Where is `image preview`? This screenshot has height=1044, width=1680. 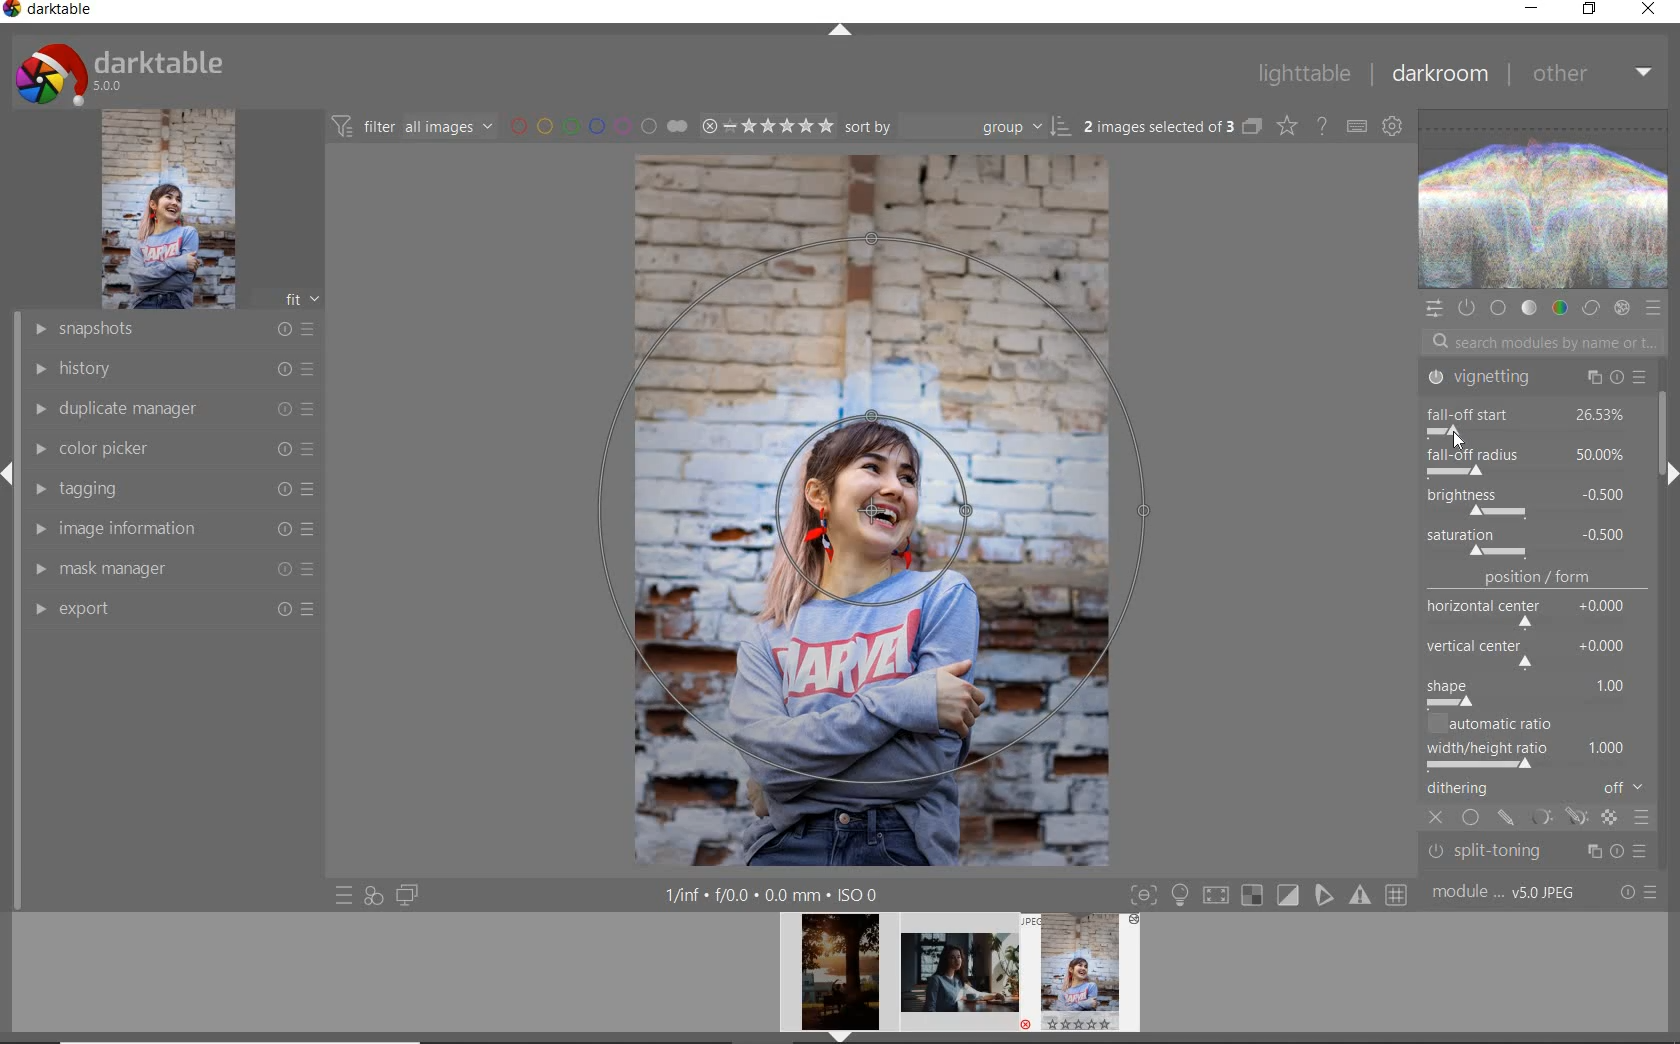
image preview is located at coordinates (834, 978).